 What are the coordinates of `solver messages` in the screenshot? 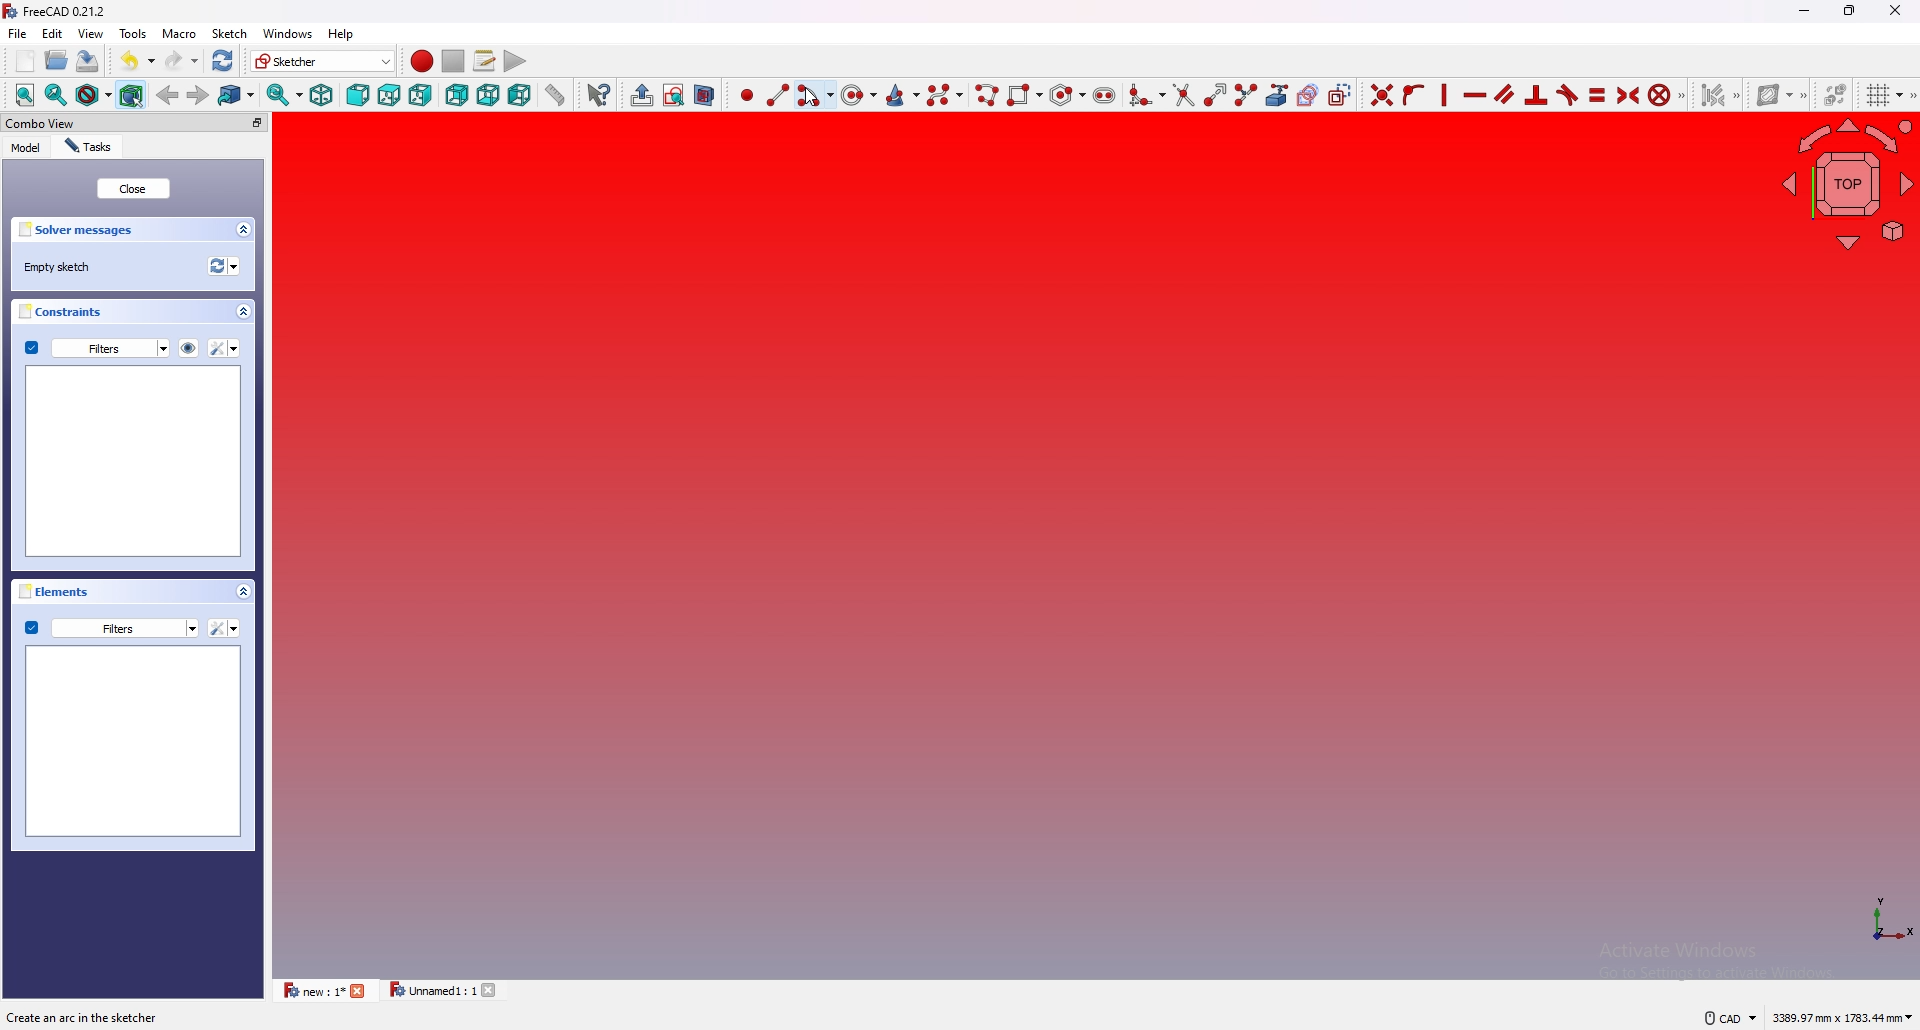 It's located at (84, 230).